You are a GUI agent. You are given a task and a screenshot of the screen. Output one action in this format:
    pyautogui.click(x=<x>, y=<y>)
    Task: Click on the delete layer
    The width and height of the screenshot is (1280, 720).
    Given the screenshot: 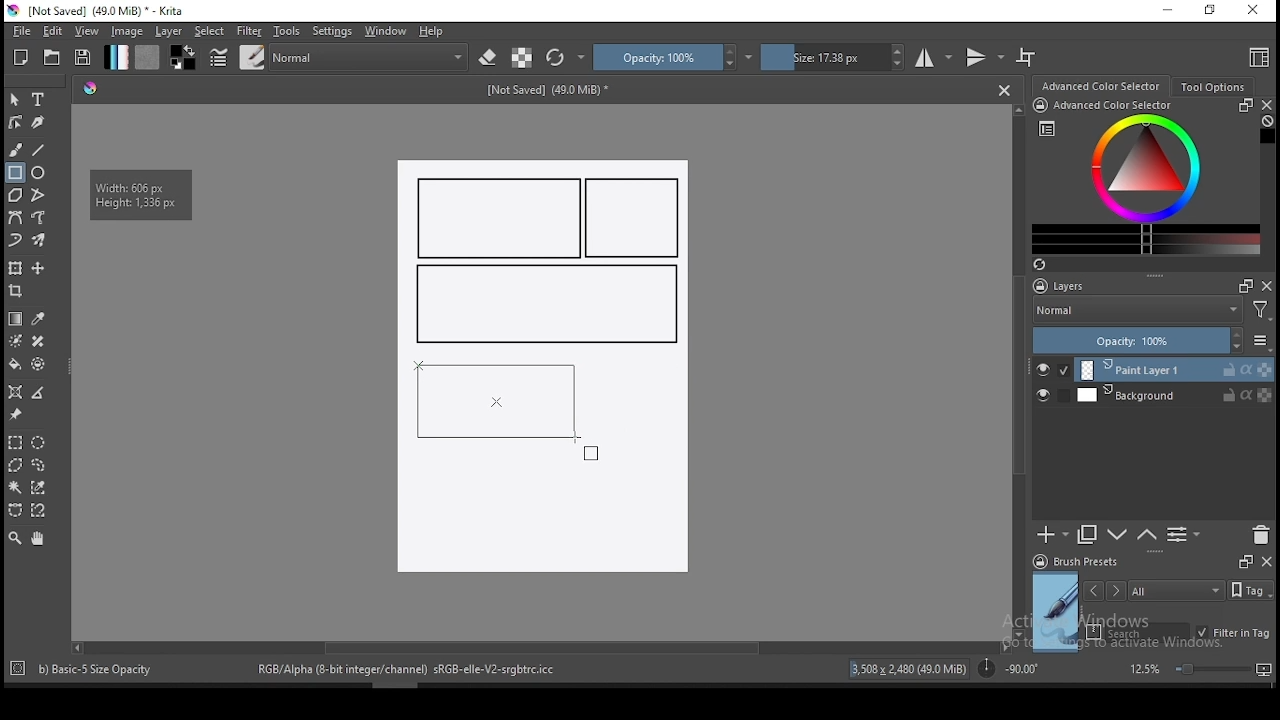 What is the action you would take?
    pyautogui.click(x=1260, y=536)
    